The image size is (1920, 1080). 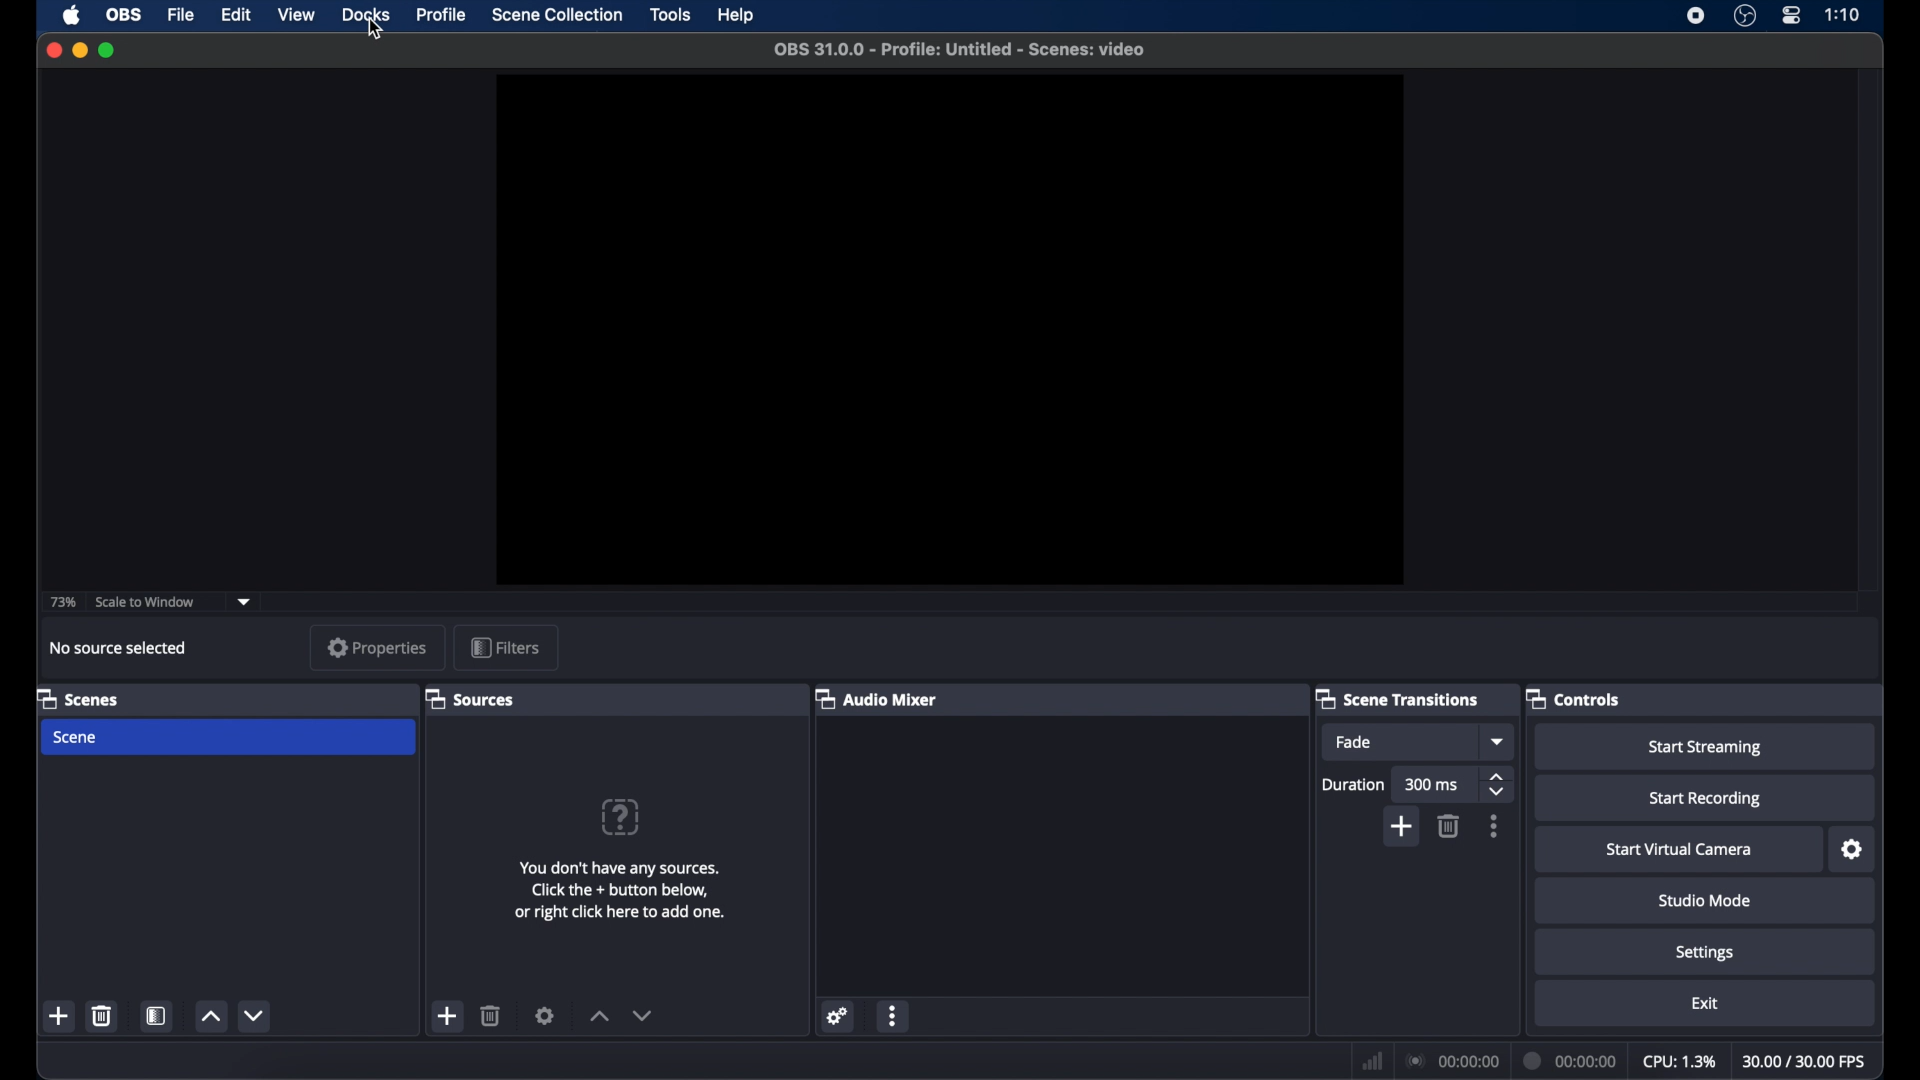 I want to click on duration, so click(x=1354, y=785).